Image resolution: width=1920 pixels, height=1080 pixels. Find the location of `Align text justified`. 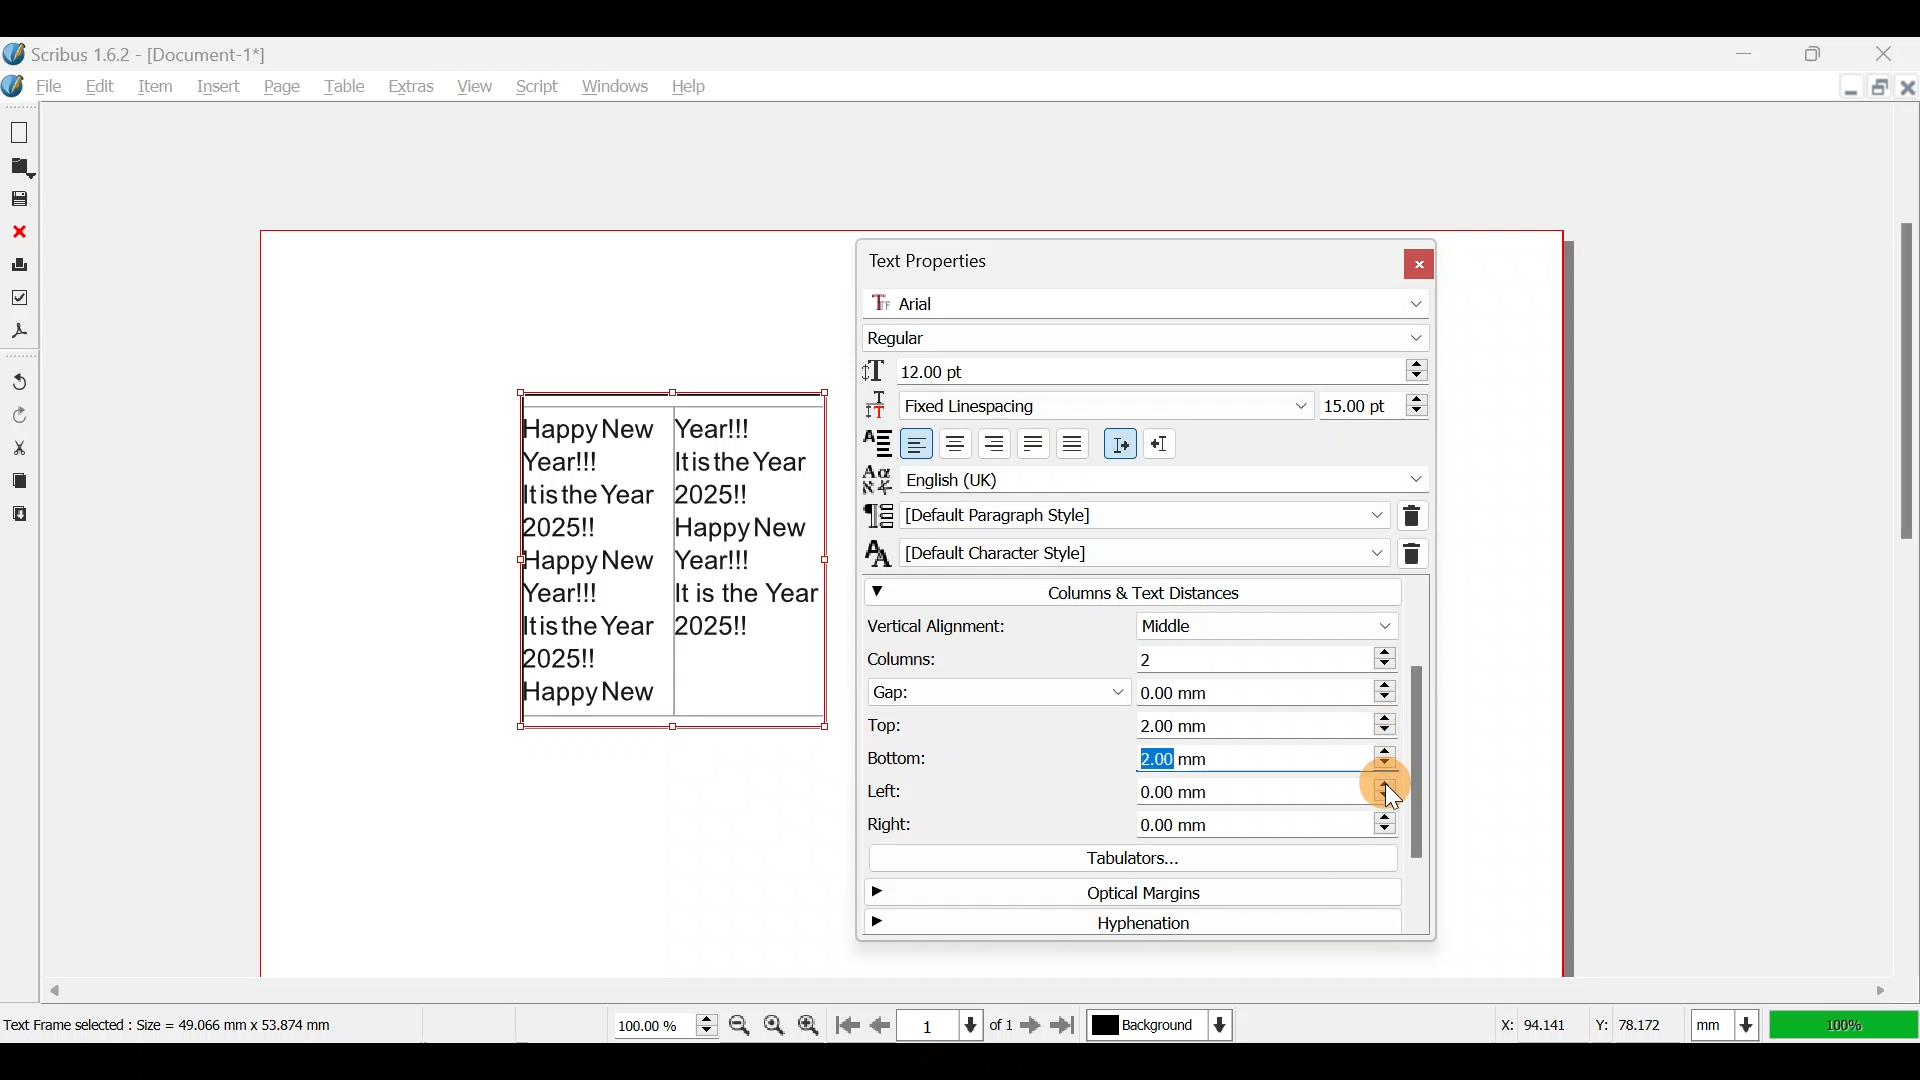

Align text justified is located at coordinates (1037, 441).